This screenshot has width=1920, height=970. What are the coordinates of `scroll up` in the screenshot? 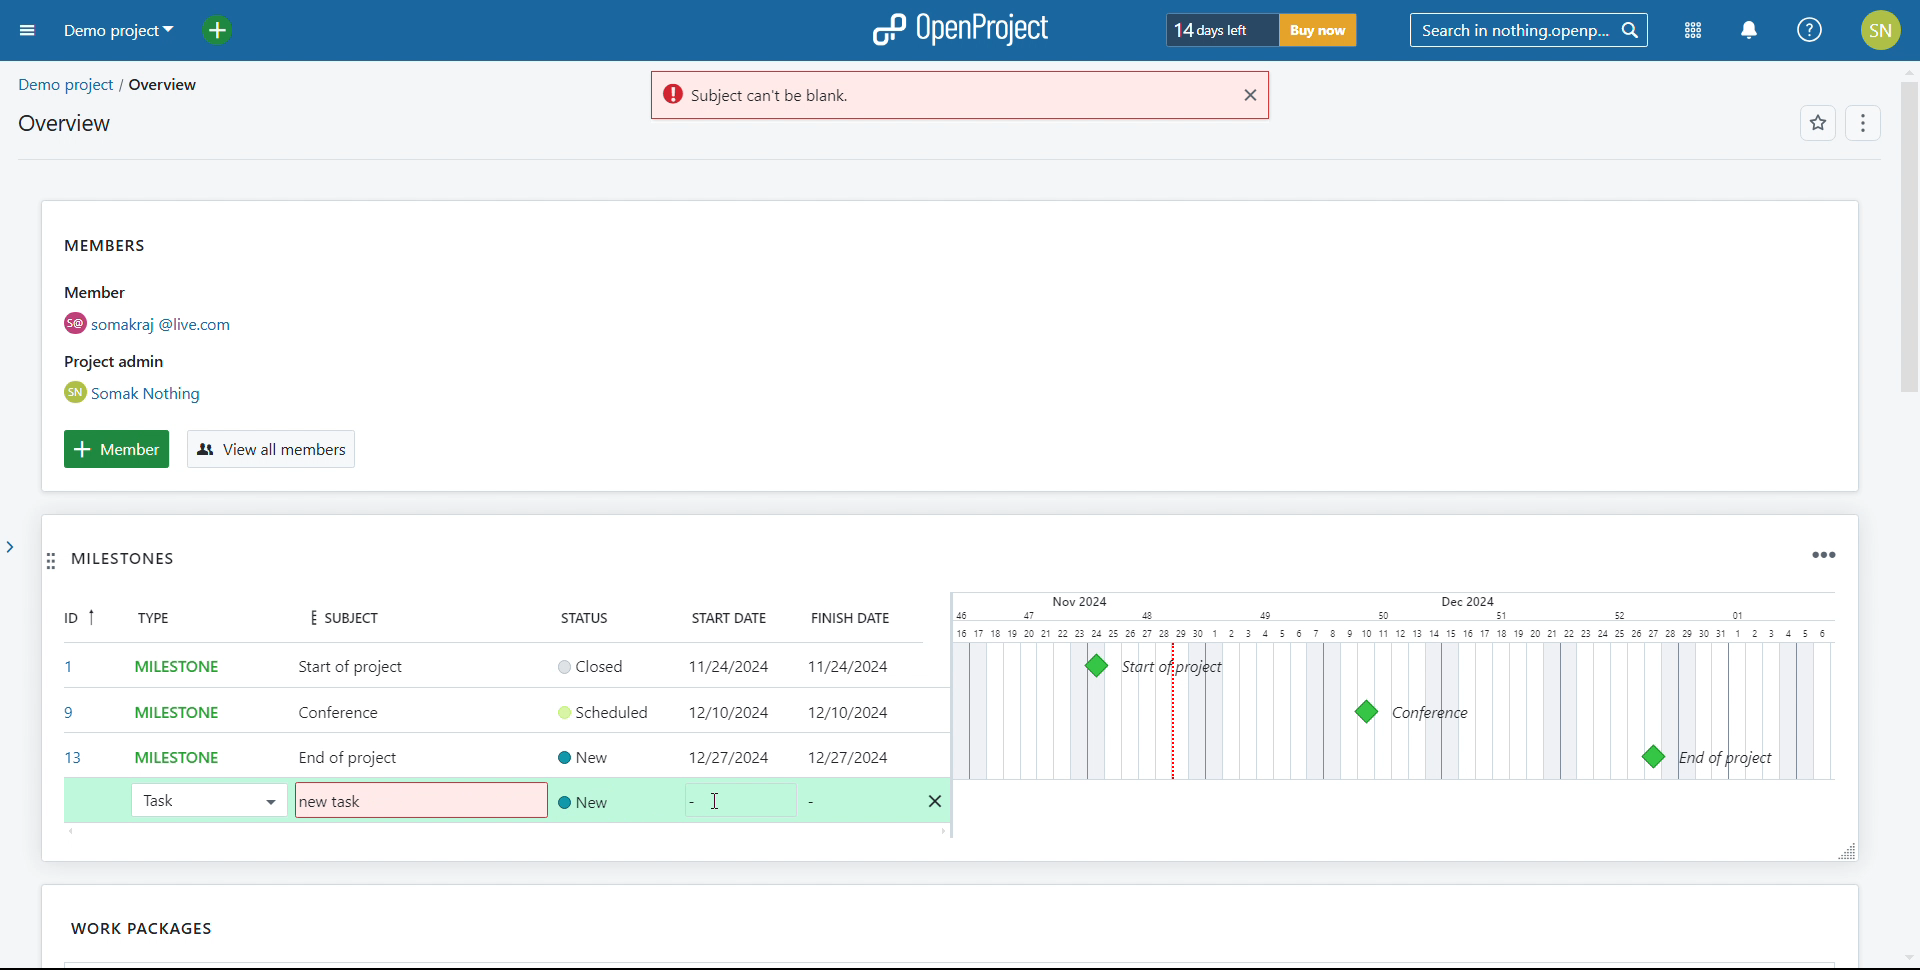 It's located at (1907, 70).